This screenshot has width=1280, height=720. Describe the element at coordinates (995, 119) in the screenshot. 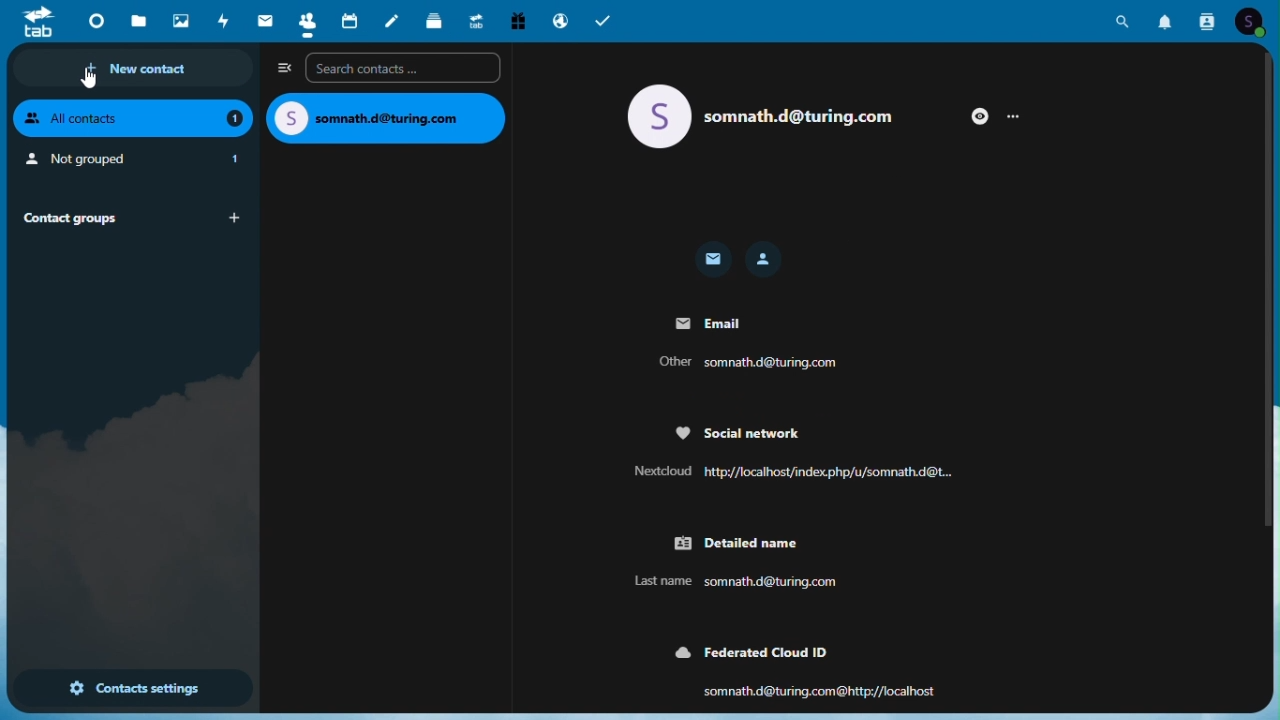

I see `More options` at that location.